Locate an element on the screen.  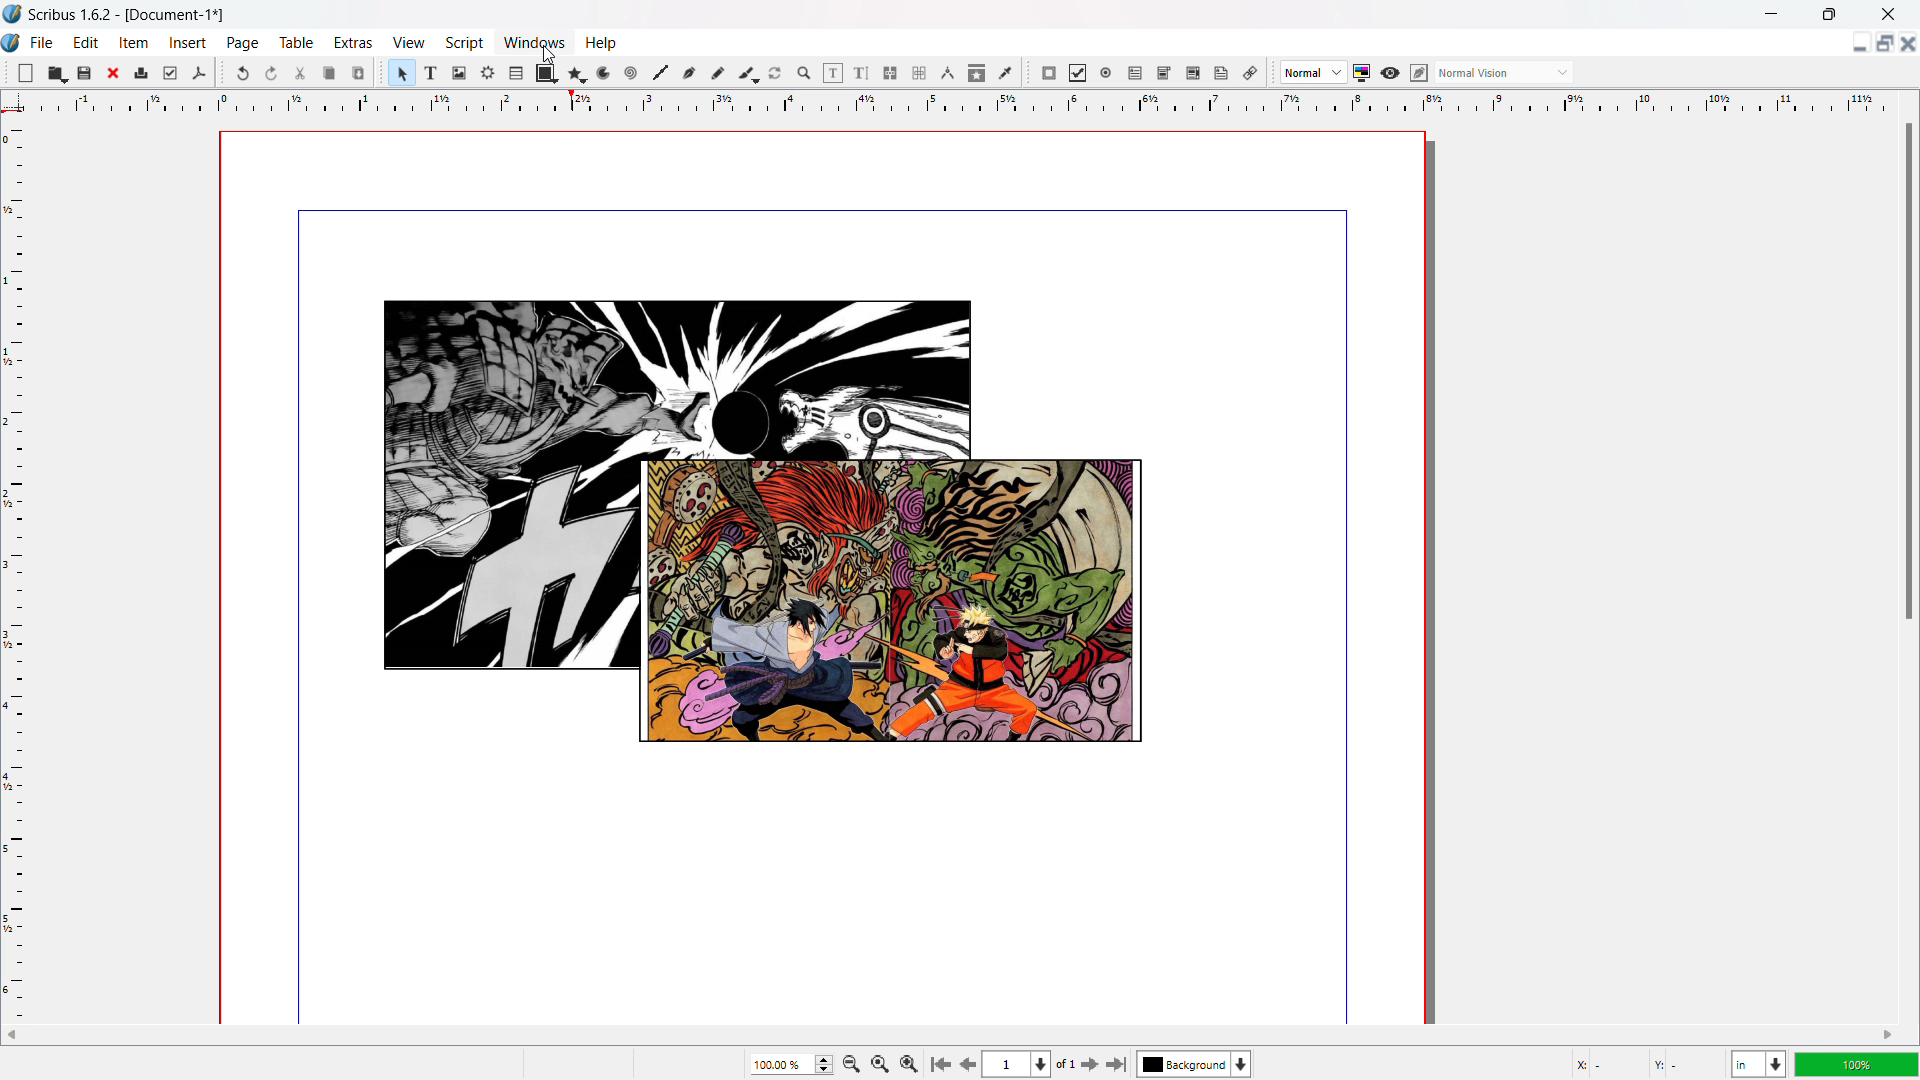
pdf combo box is located at coordinates (1165, 73).